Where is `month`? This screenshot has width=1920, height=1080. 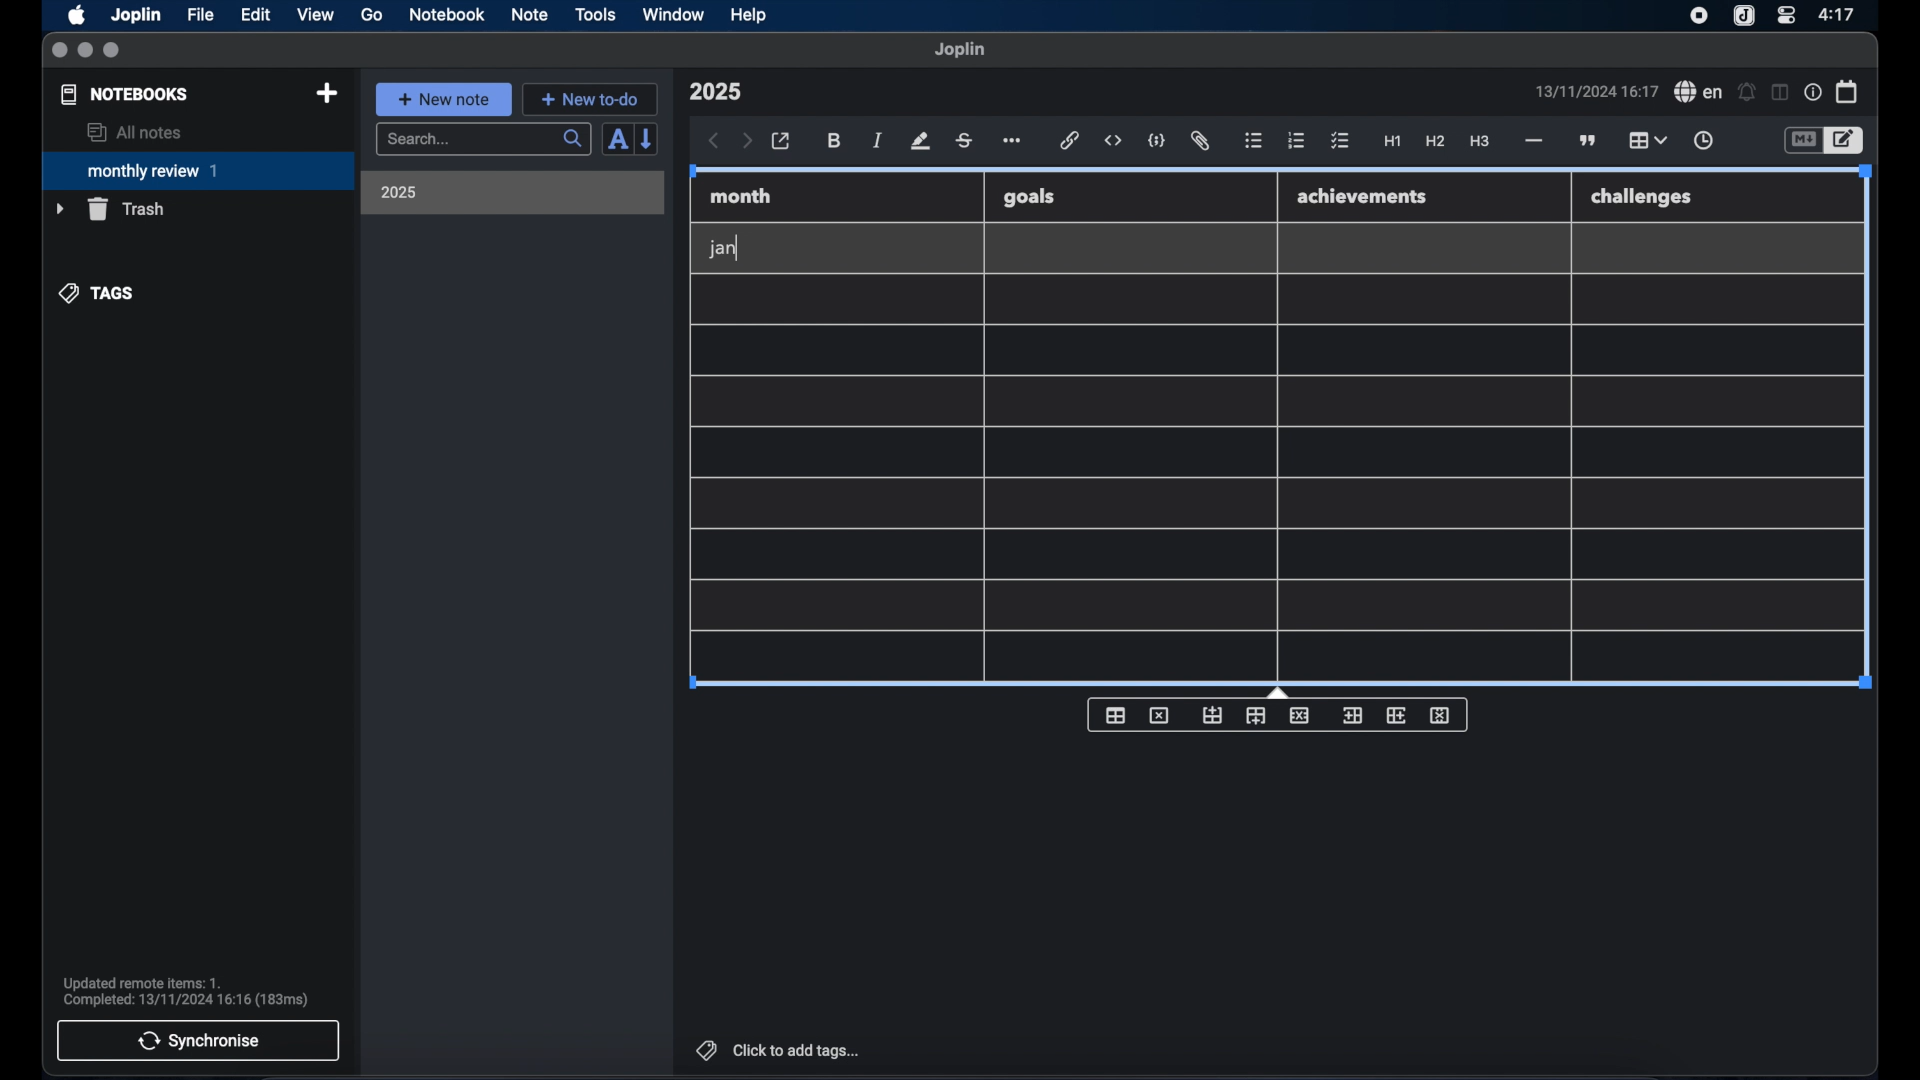
month is located at coordinates (741, 196).